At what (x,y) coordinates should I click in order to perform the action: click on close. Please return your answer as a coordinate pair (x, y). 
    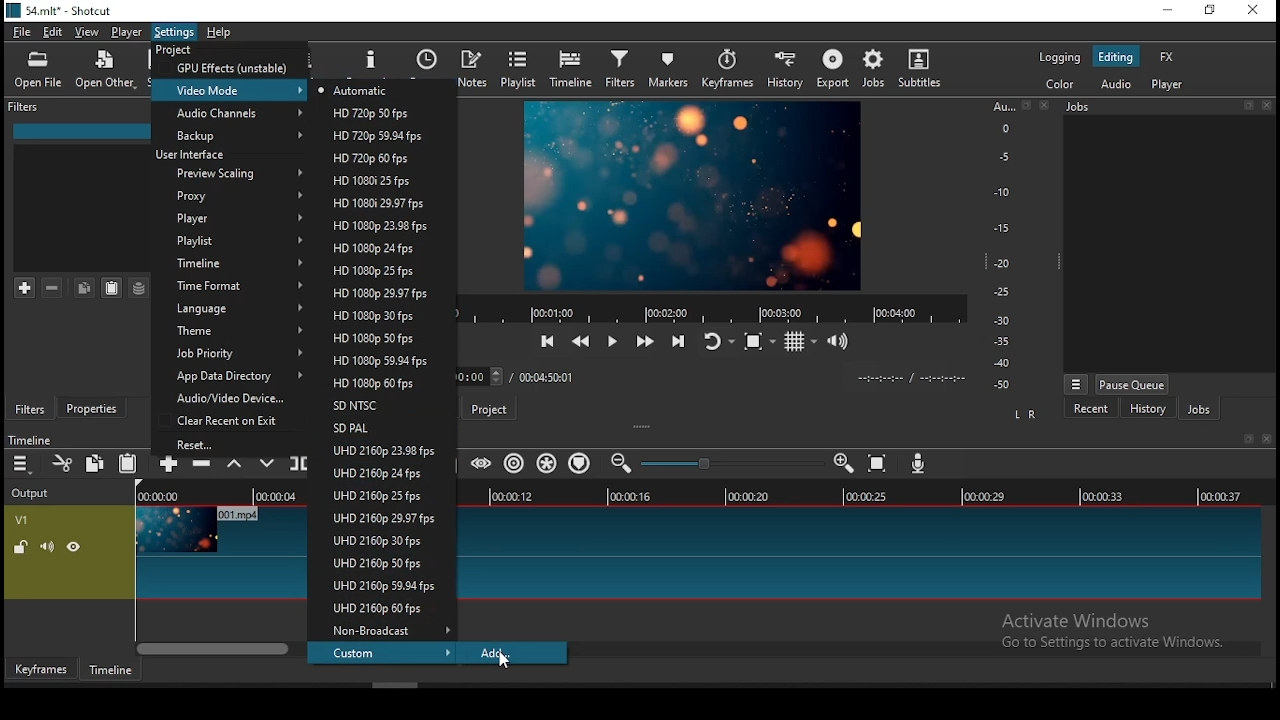
    Looking at the image, I should click on (1270, 439).